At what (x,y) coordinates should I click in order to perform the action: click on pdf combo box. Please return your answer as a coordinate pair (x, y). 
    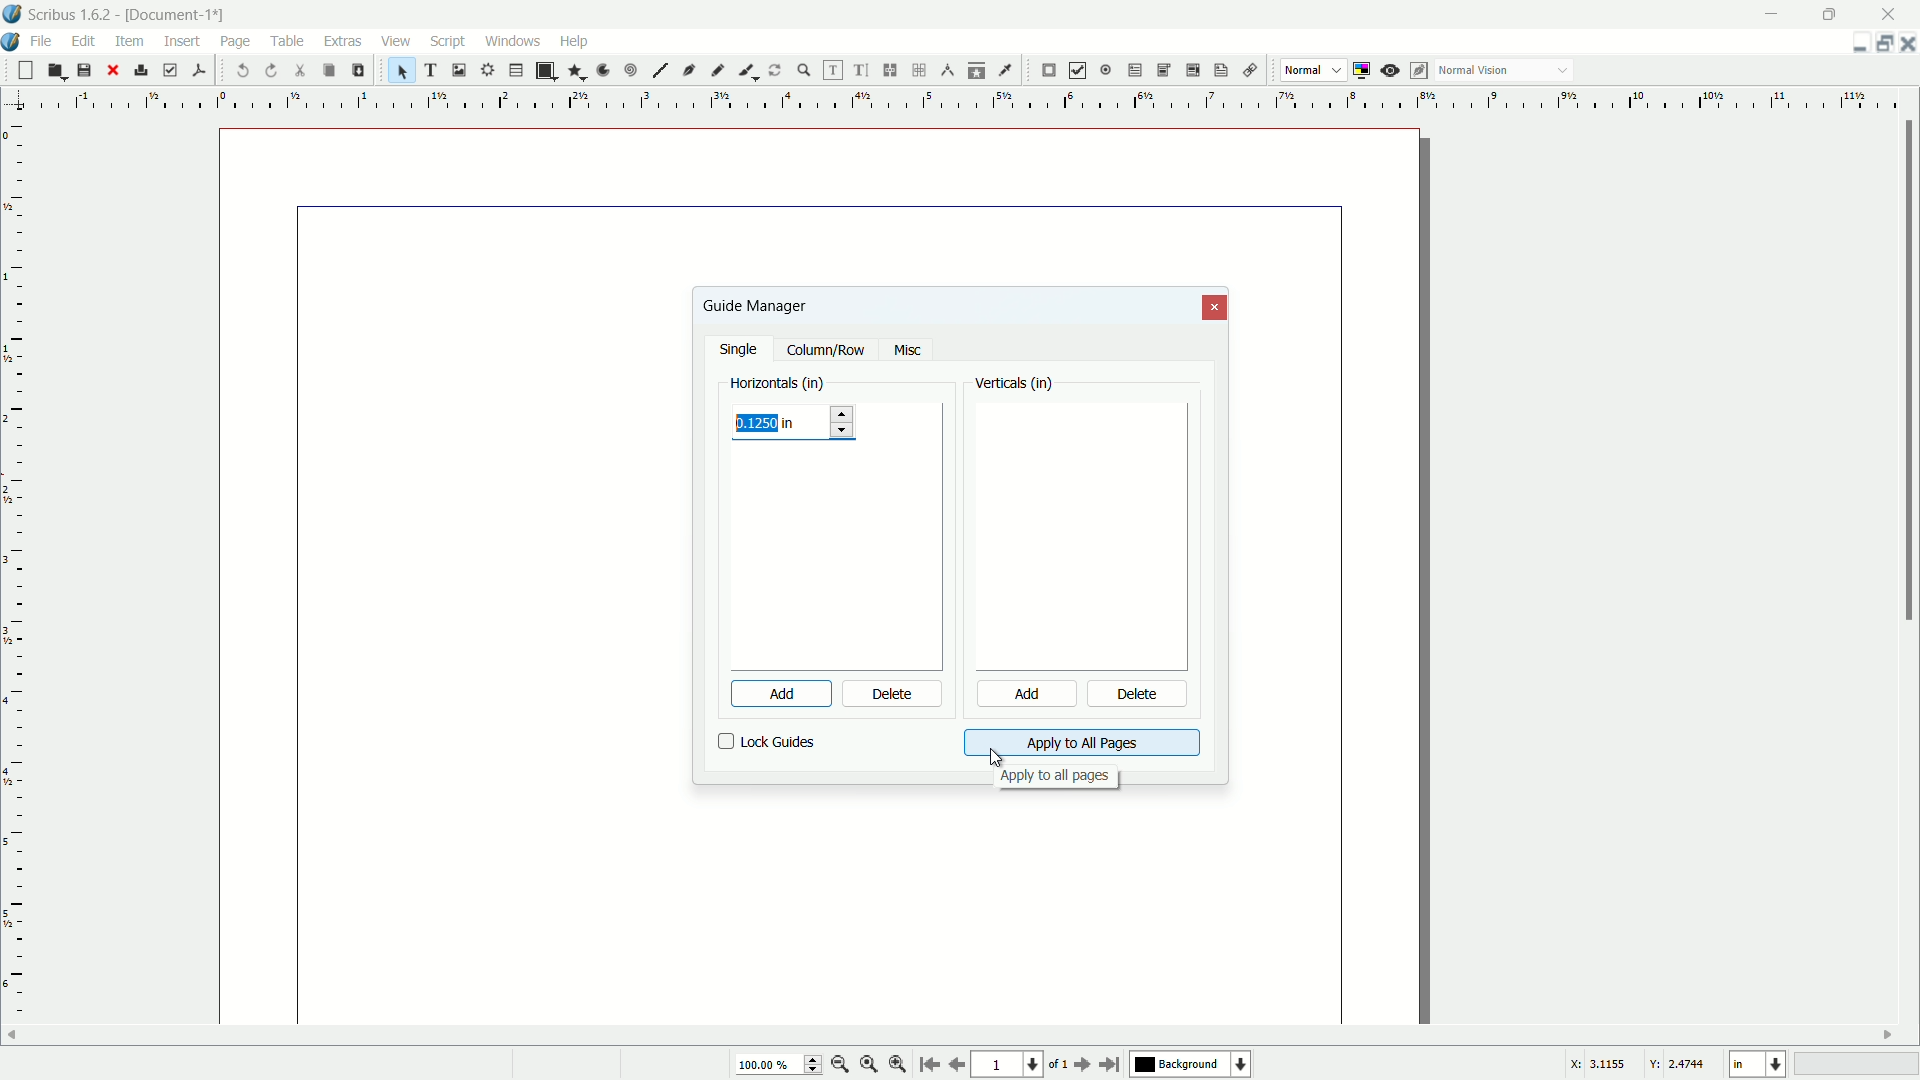
    Looking at the image, I should click on (1162, 69).